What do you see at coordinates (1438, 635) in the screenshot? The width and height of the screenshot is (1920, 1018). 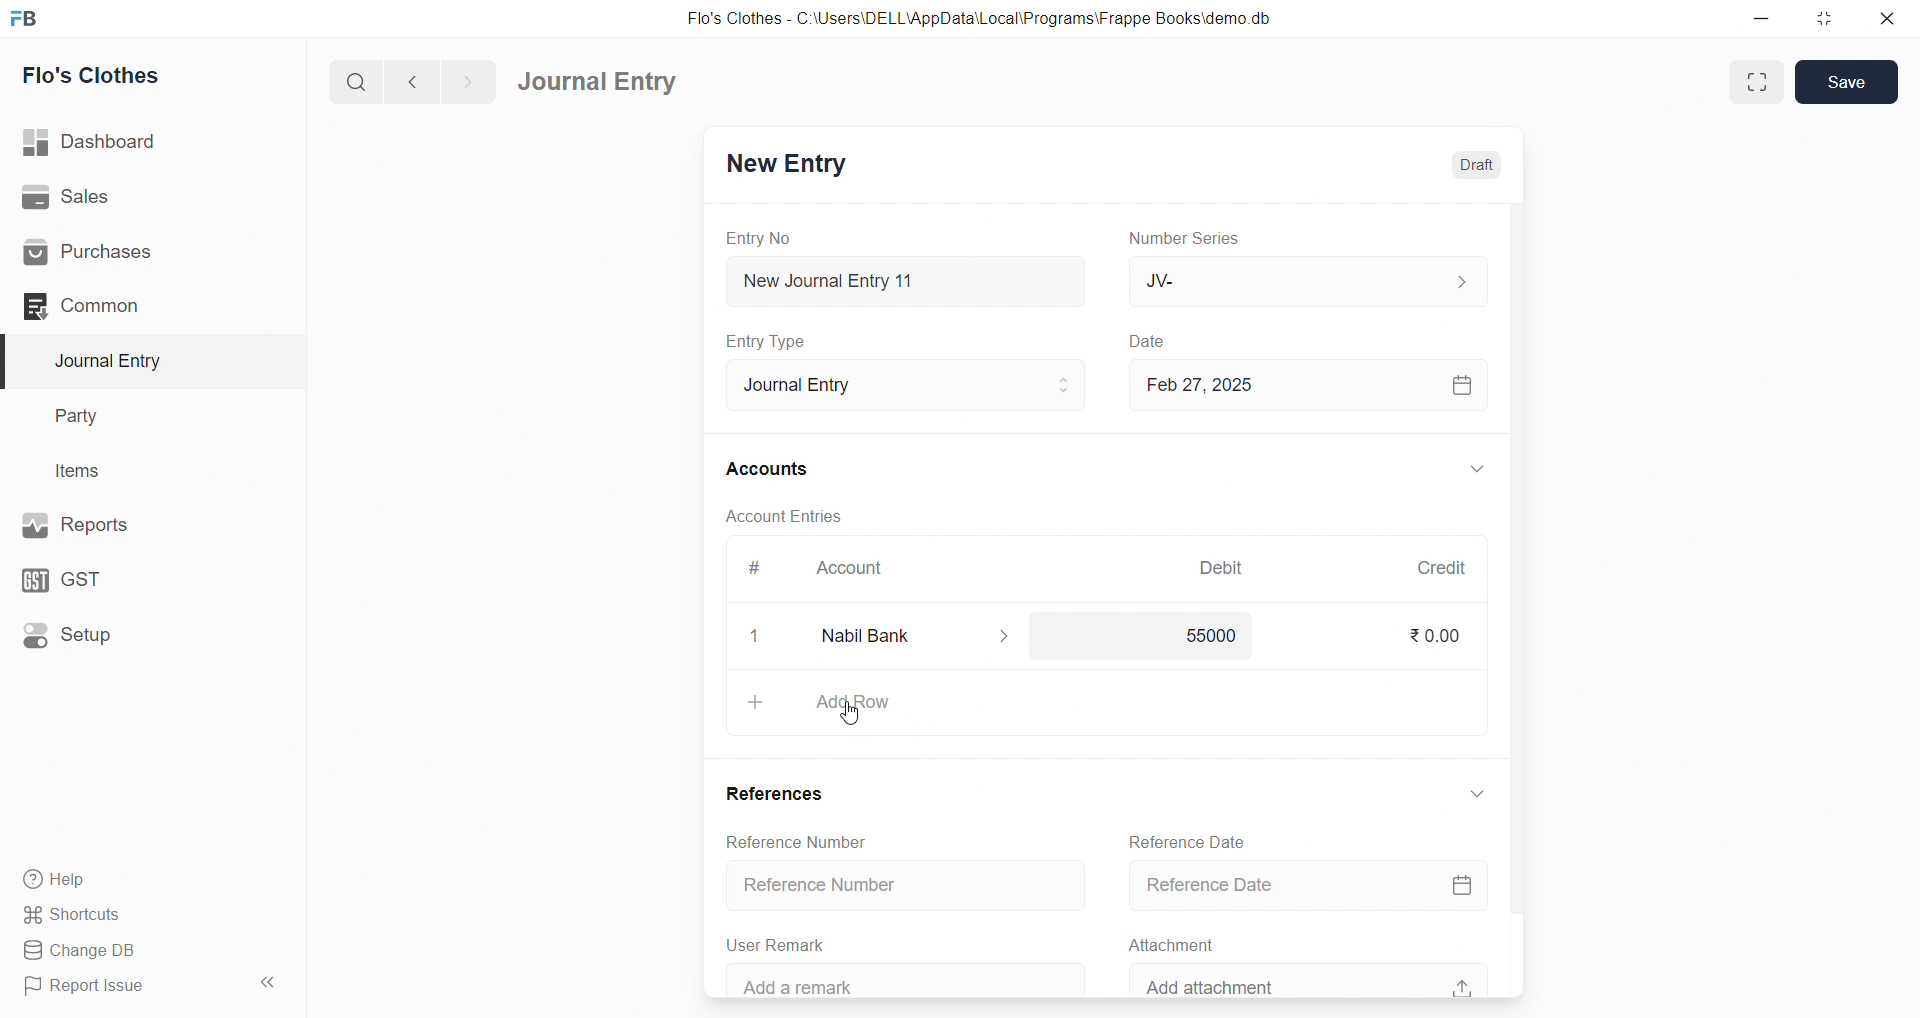 I see `₹0.00` at bounding box center [1438, 635].